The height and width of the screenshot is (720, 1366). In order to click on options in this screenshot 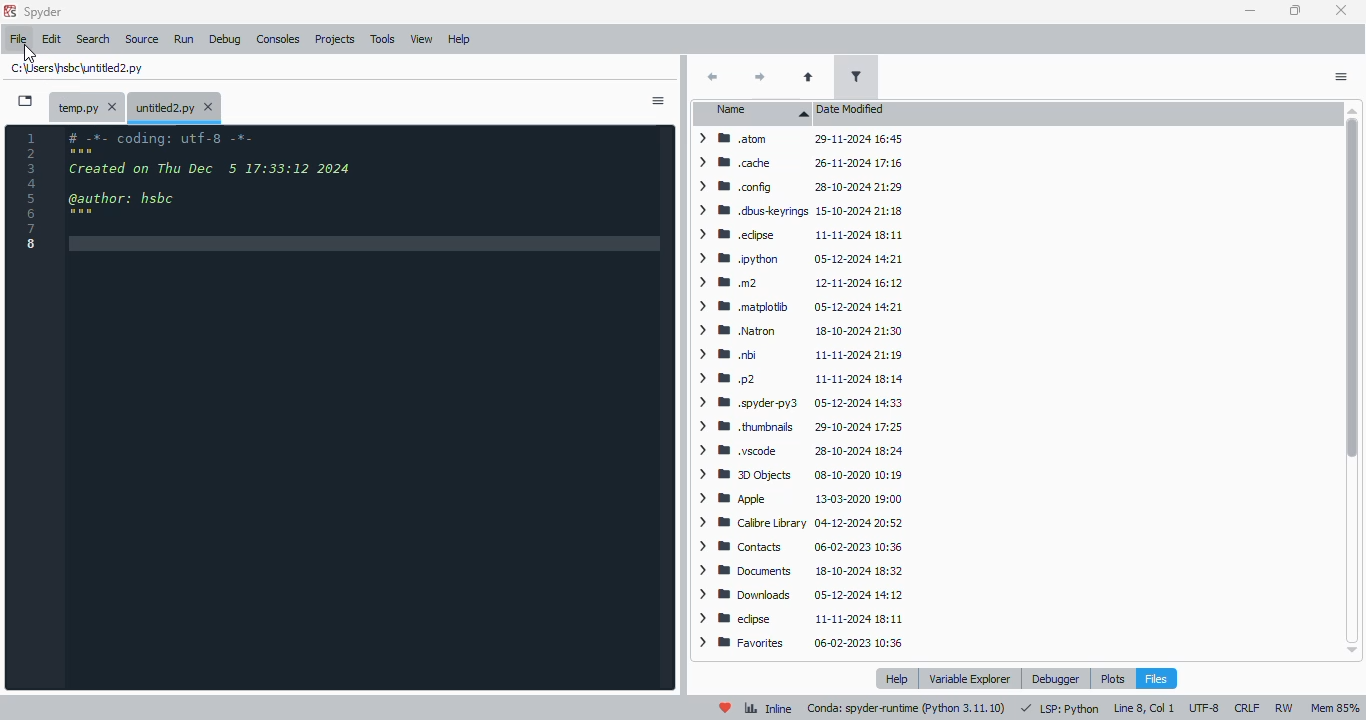, I will do `click(657, 101)`.